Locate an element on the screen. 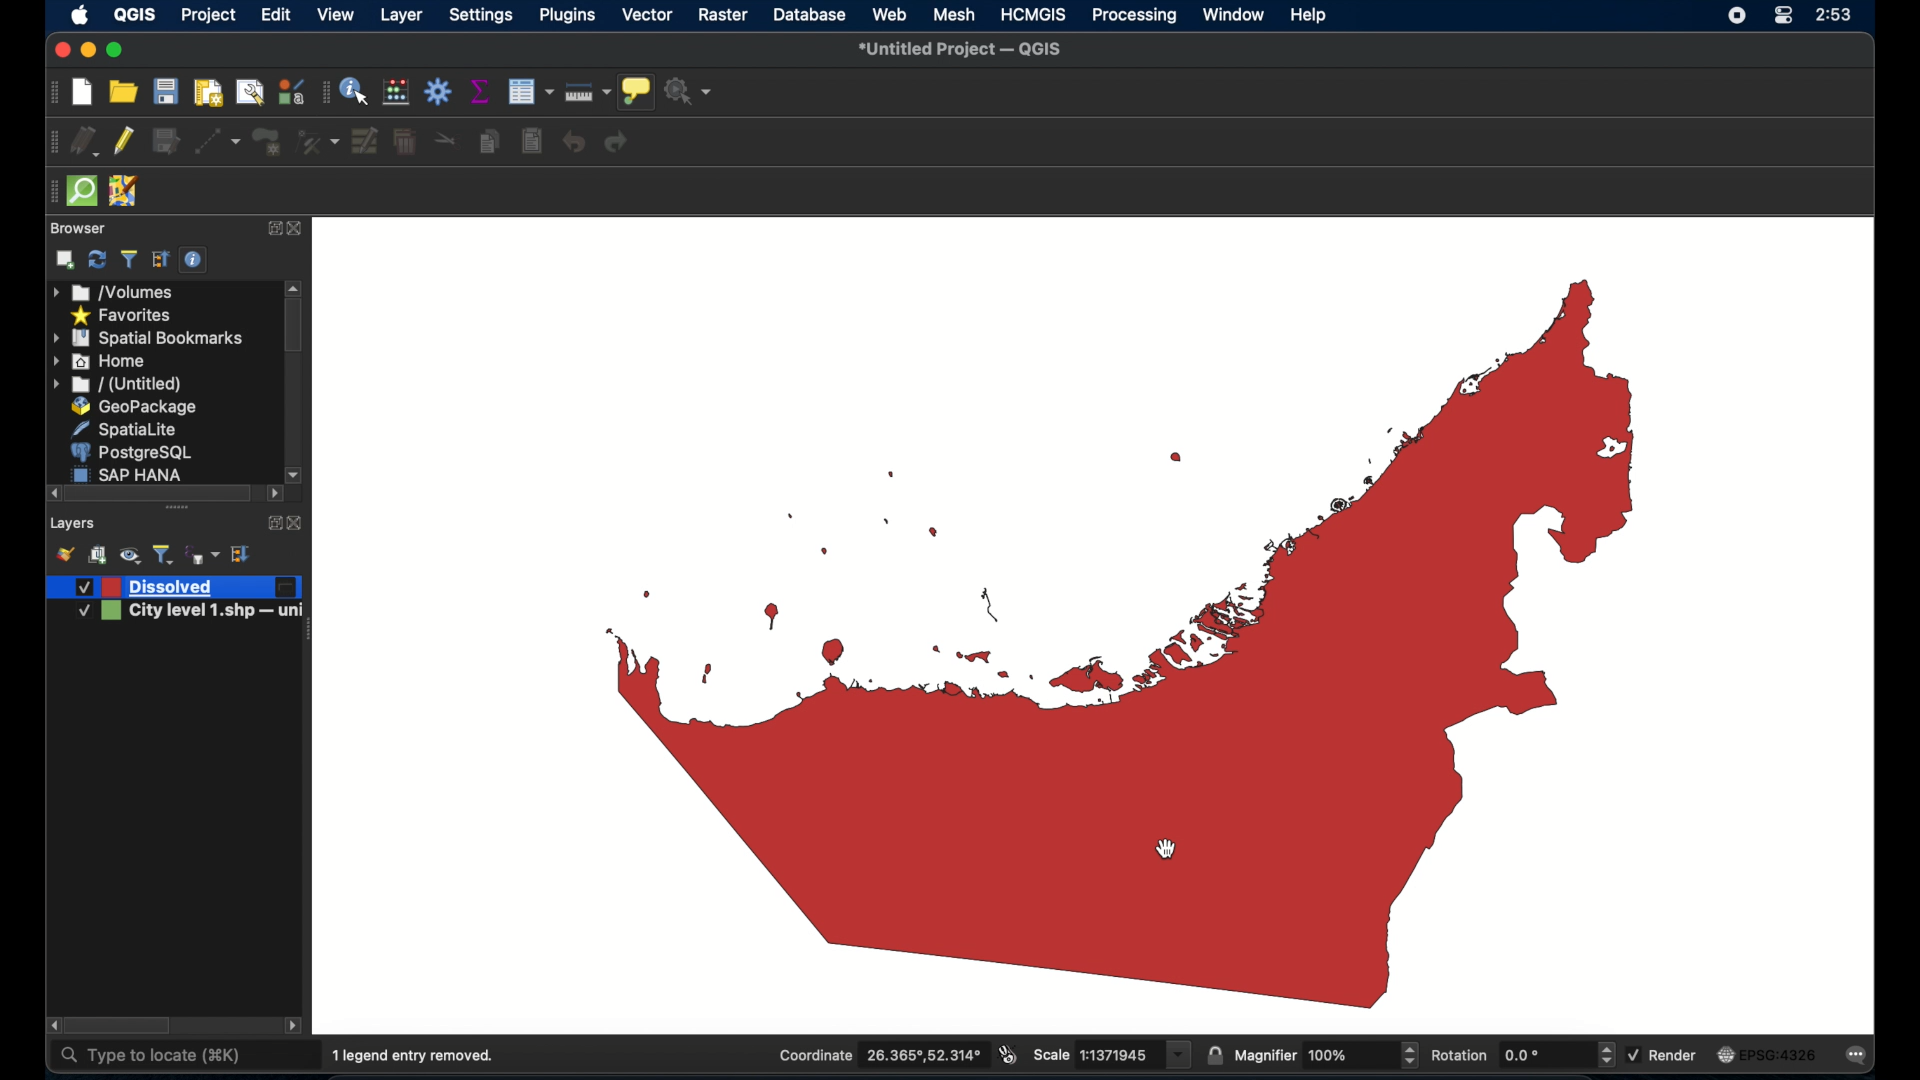  redo is located at coordinates (621, 143).